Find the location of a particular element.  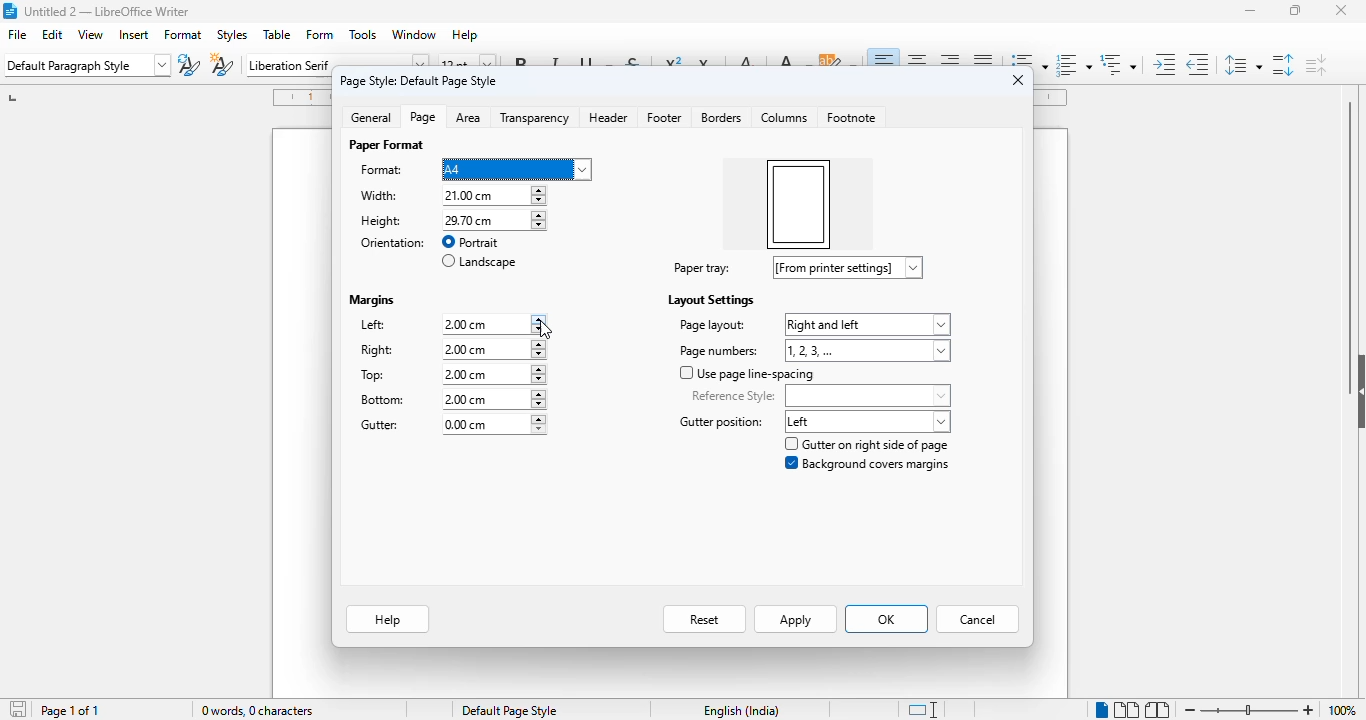

orientation:  is located at coordinates (394, 242).